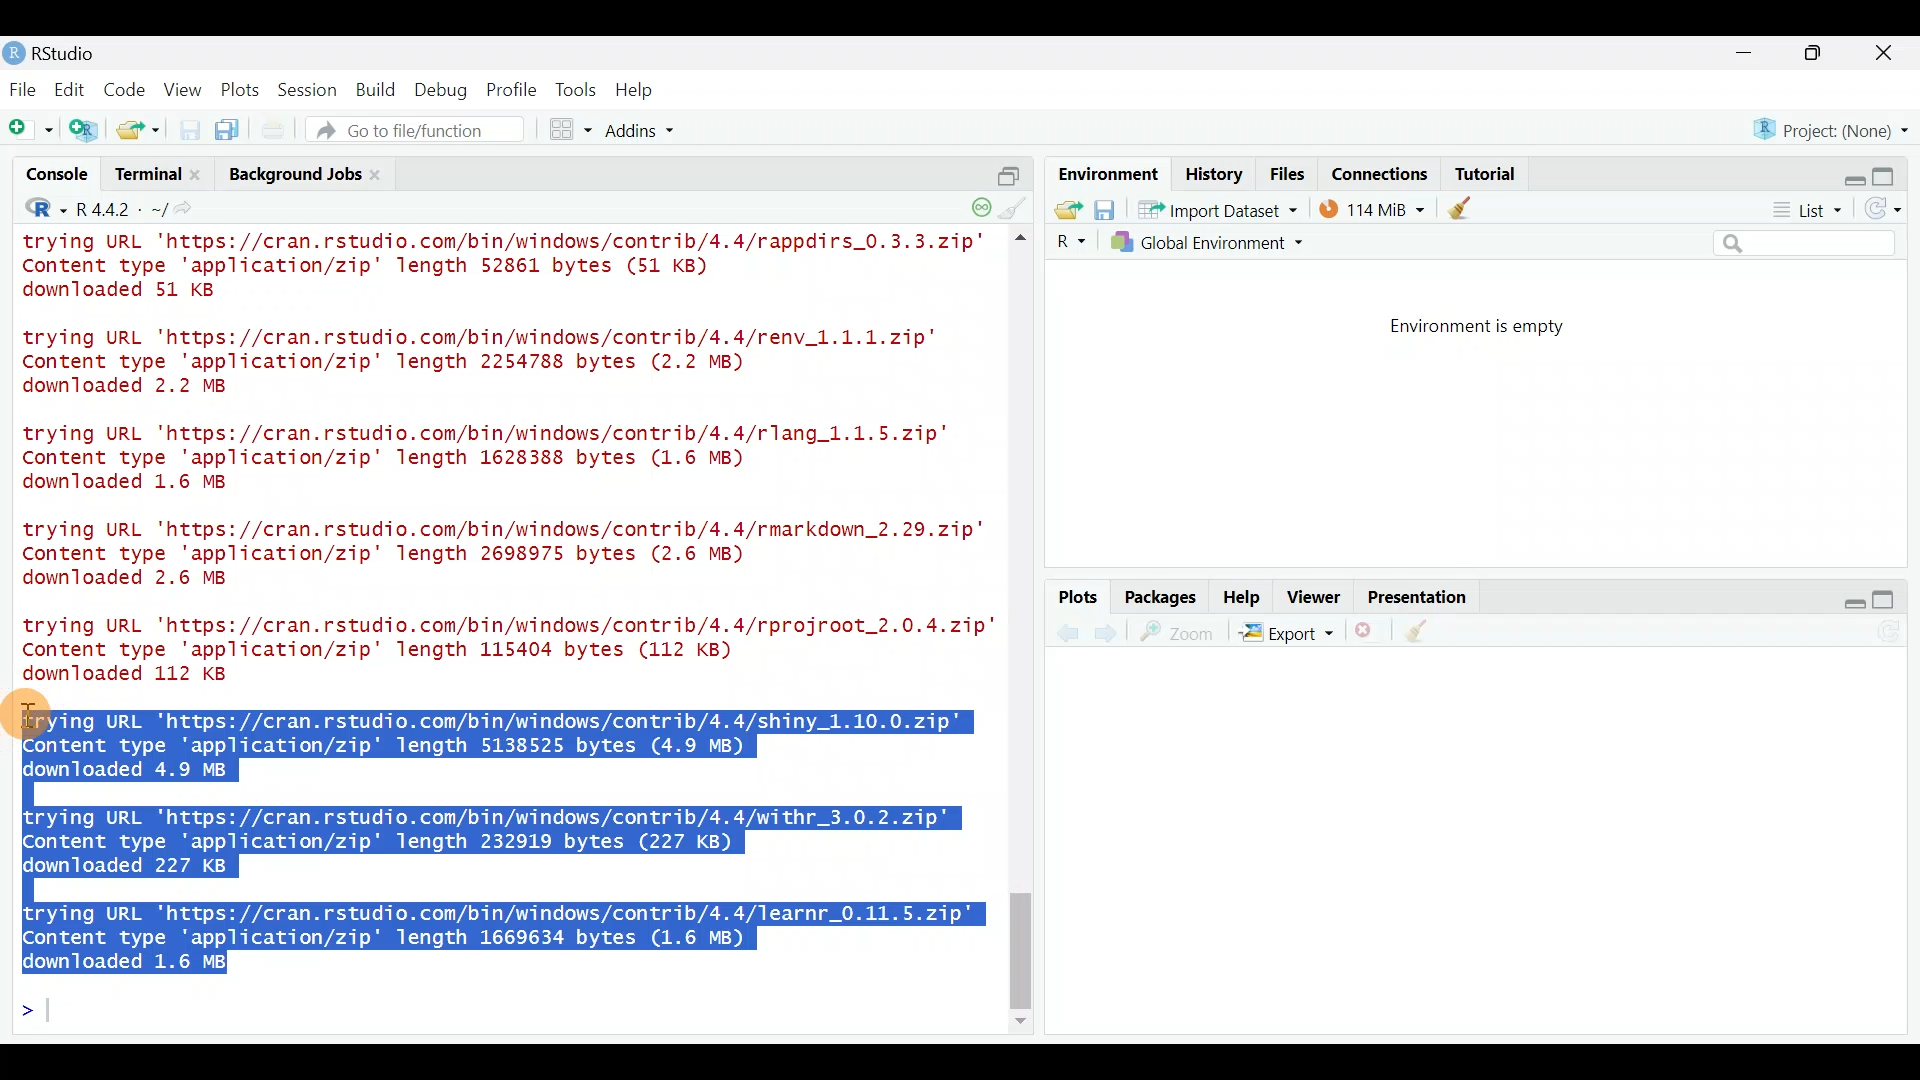 This screenshot has width=1920, height=1080. I want to click on previous plot, so click(1111, 632).